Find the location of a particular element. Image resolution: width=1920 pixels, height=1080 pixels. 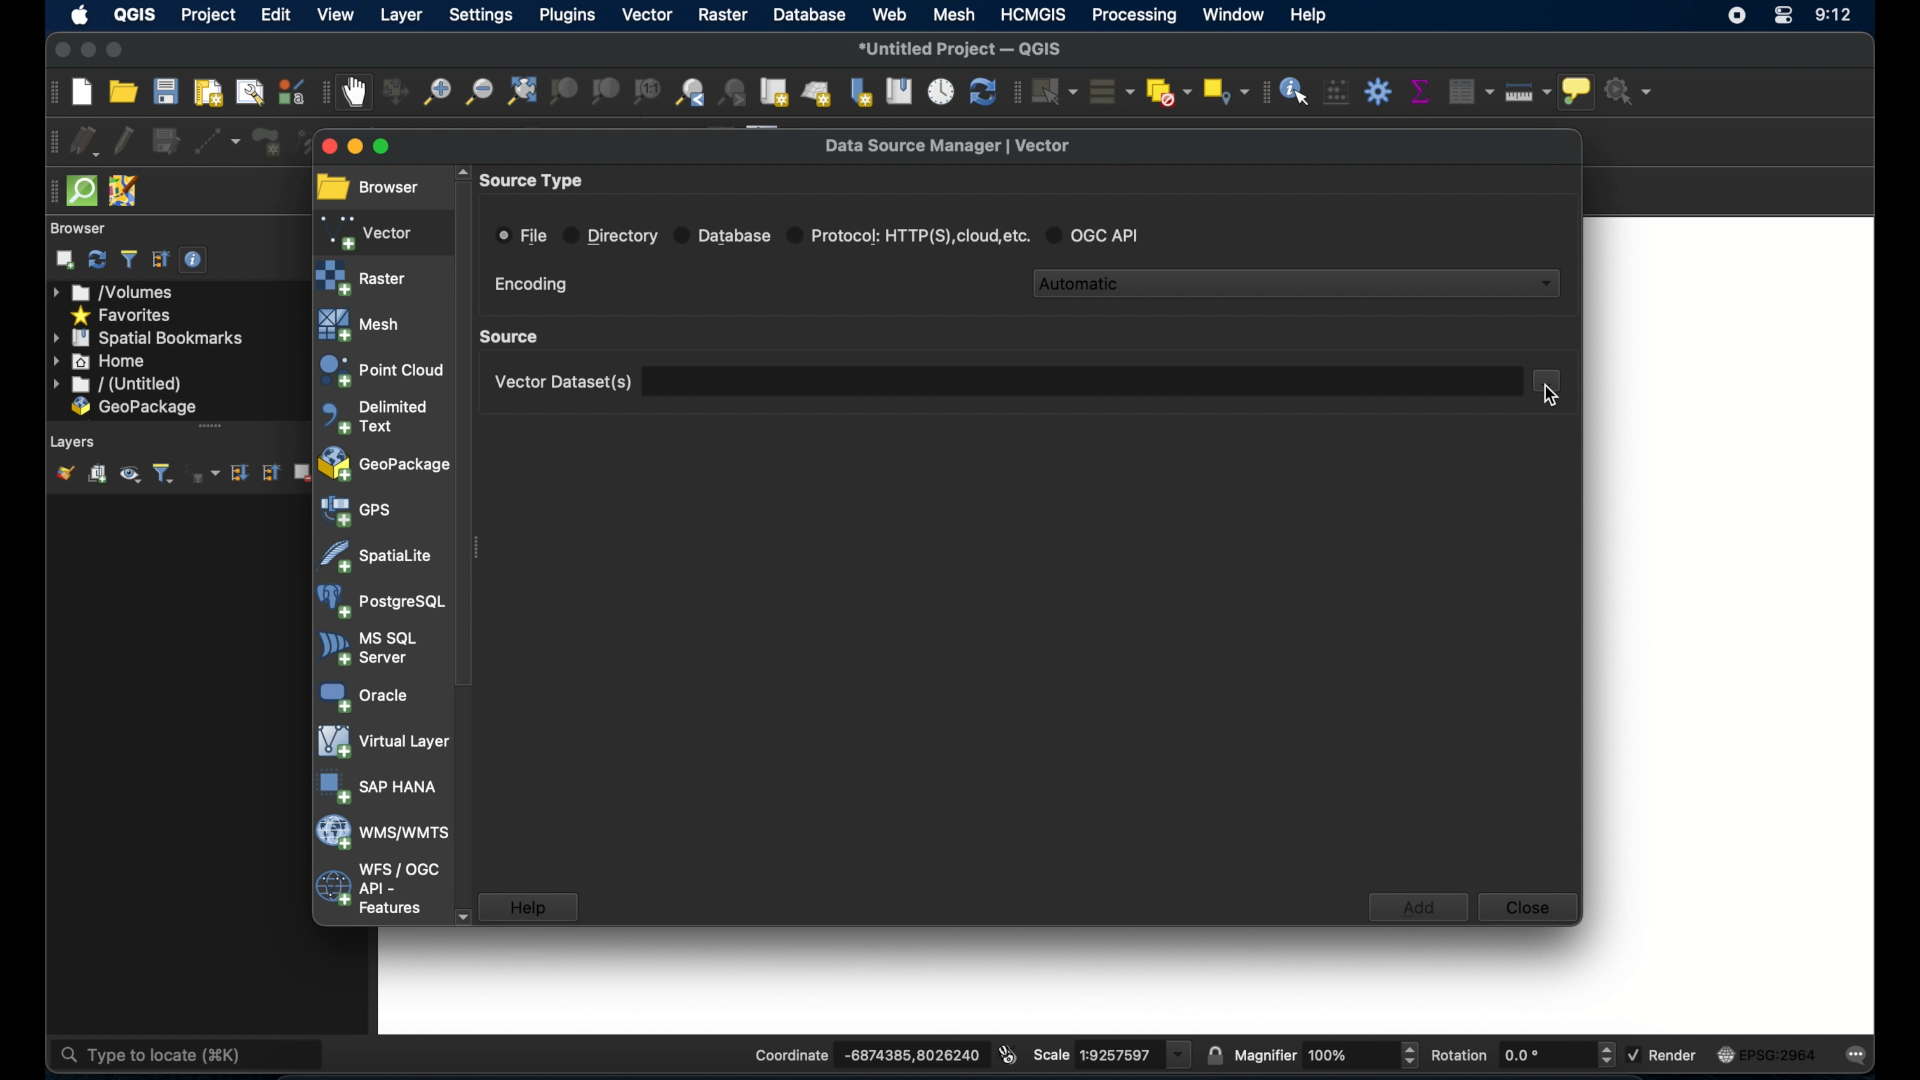

collapse all is located at coordinates (272, 475).